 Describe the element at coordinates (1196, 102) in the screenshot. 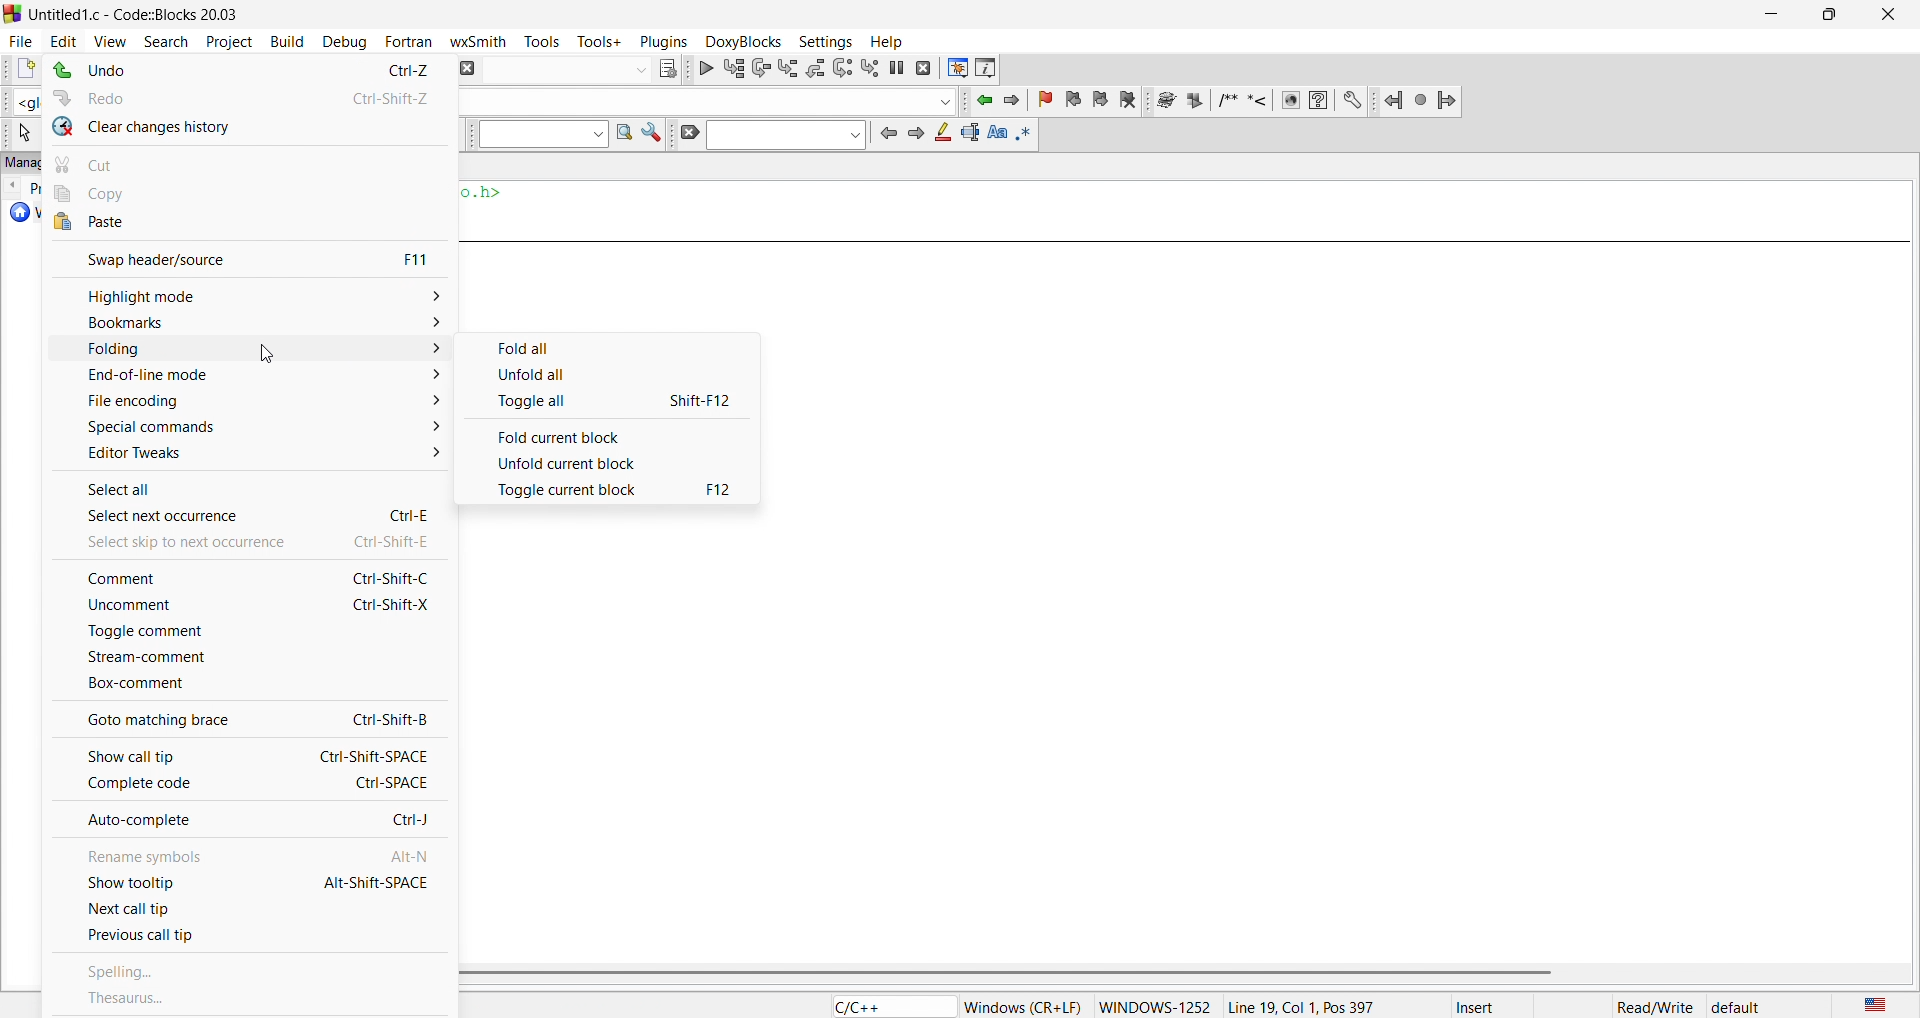

I see `extract` at that location.